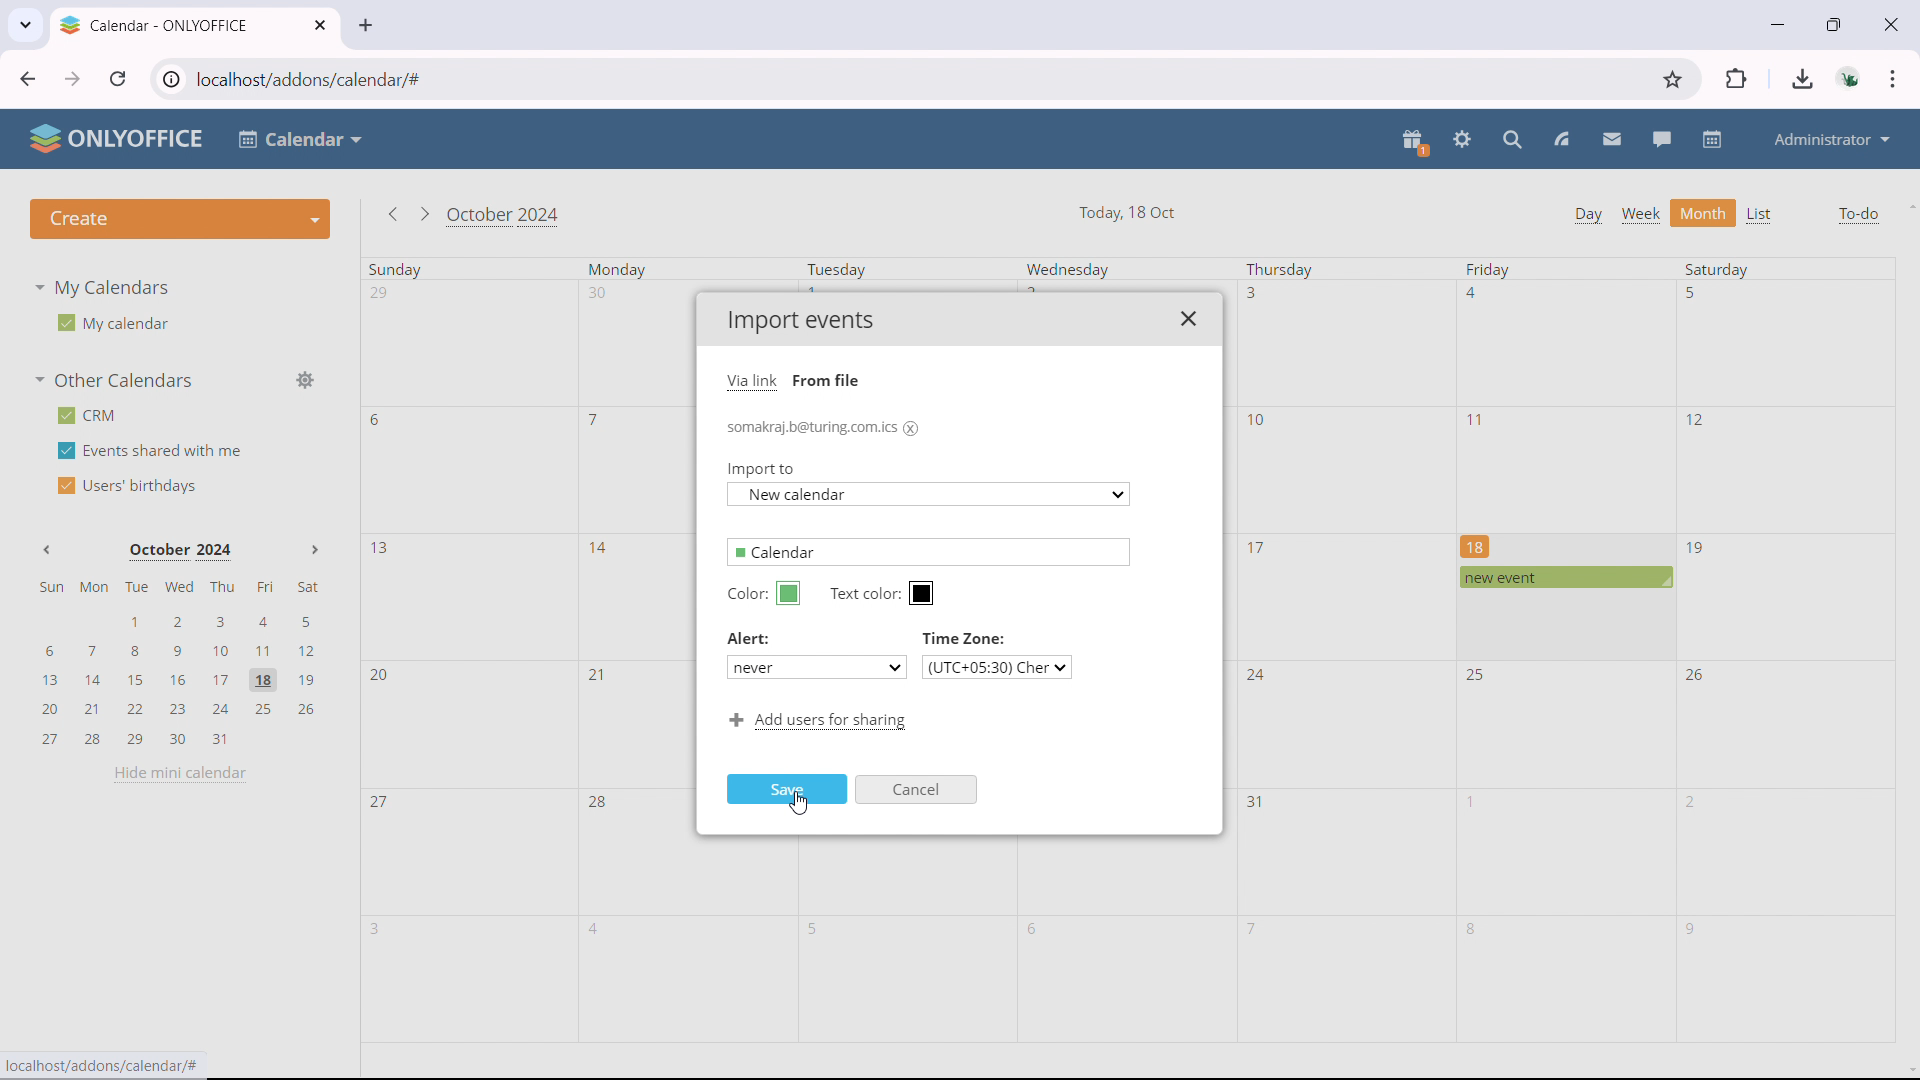 The image size is (1920, 1080). I want to click on administrator, so click(1830, 139).